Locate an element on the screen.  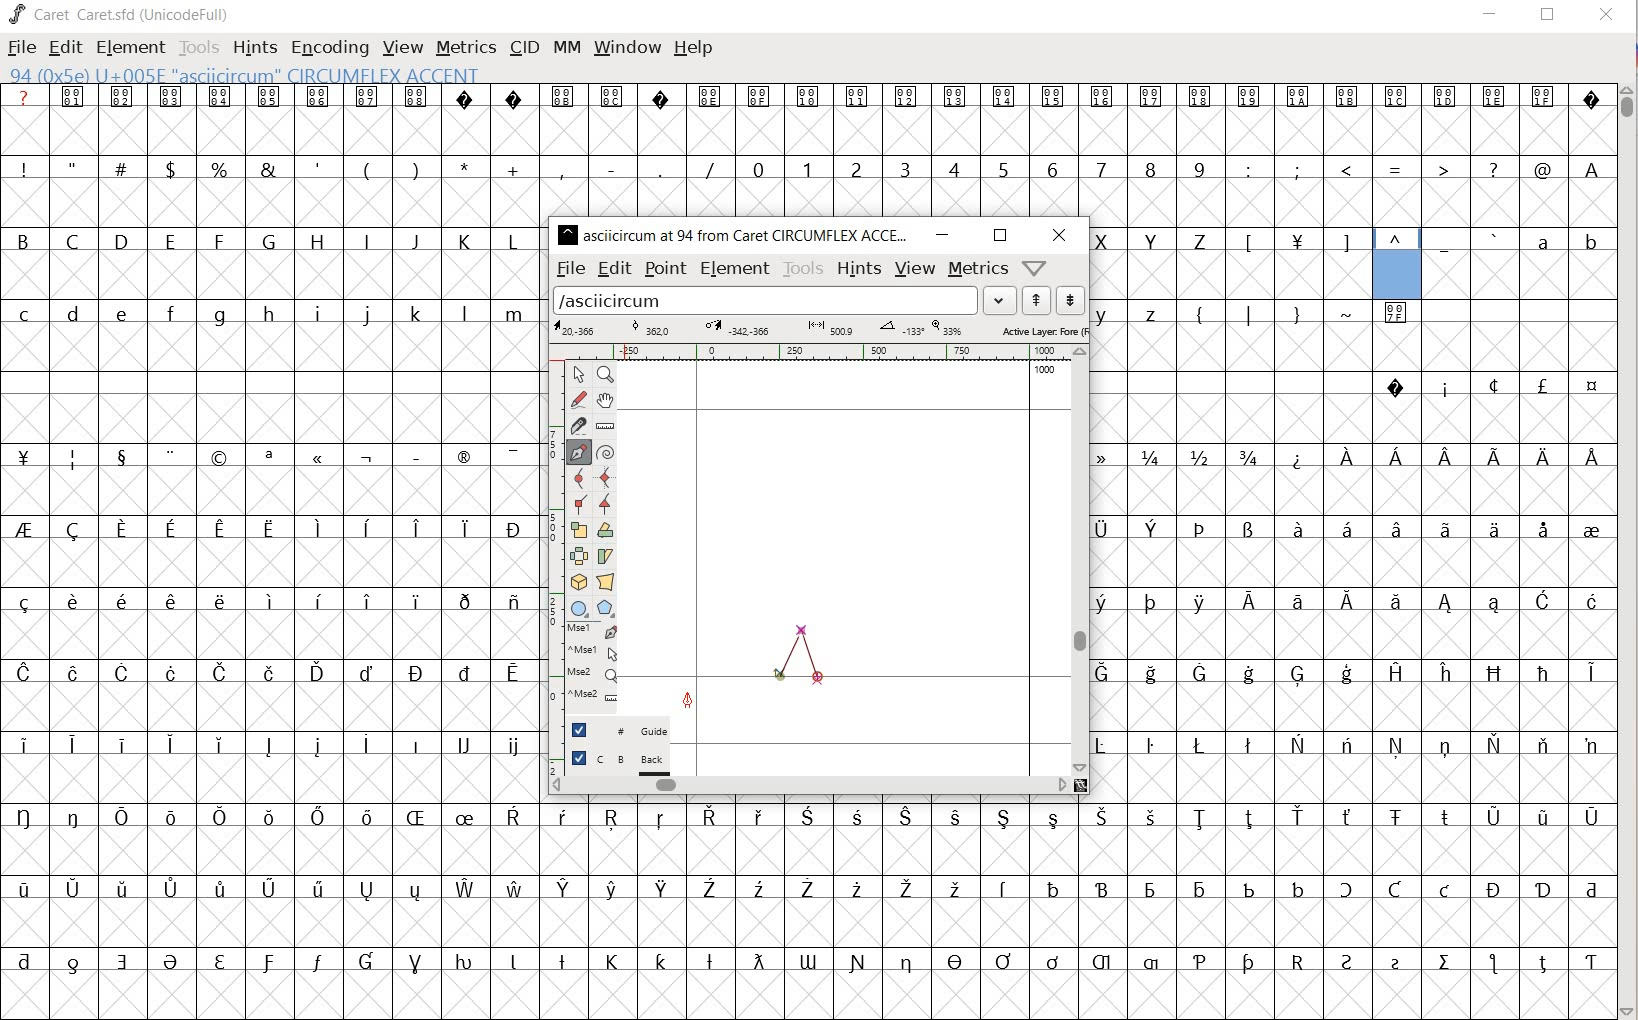
file is located at coordinates (570, 270).